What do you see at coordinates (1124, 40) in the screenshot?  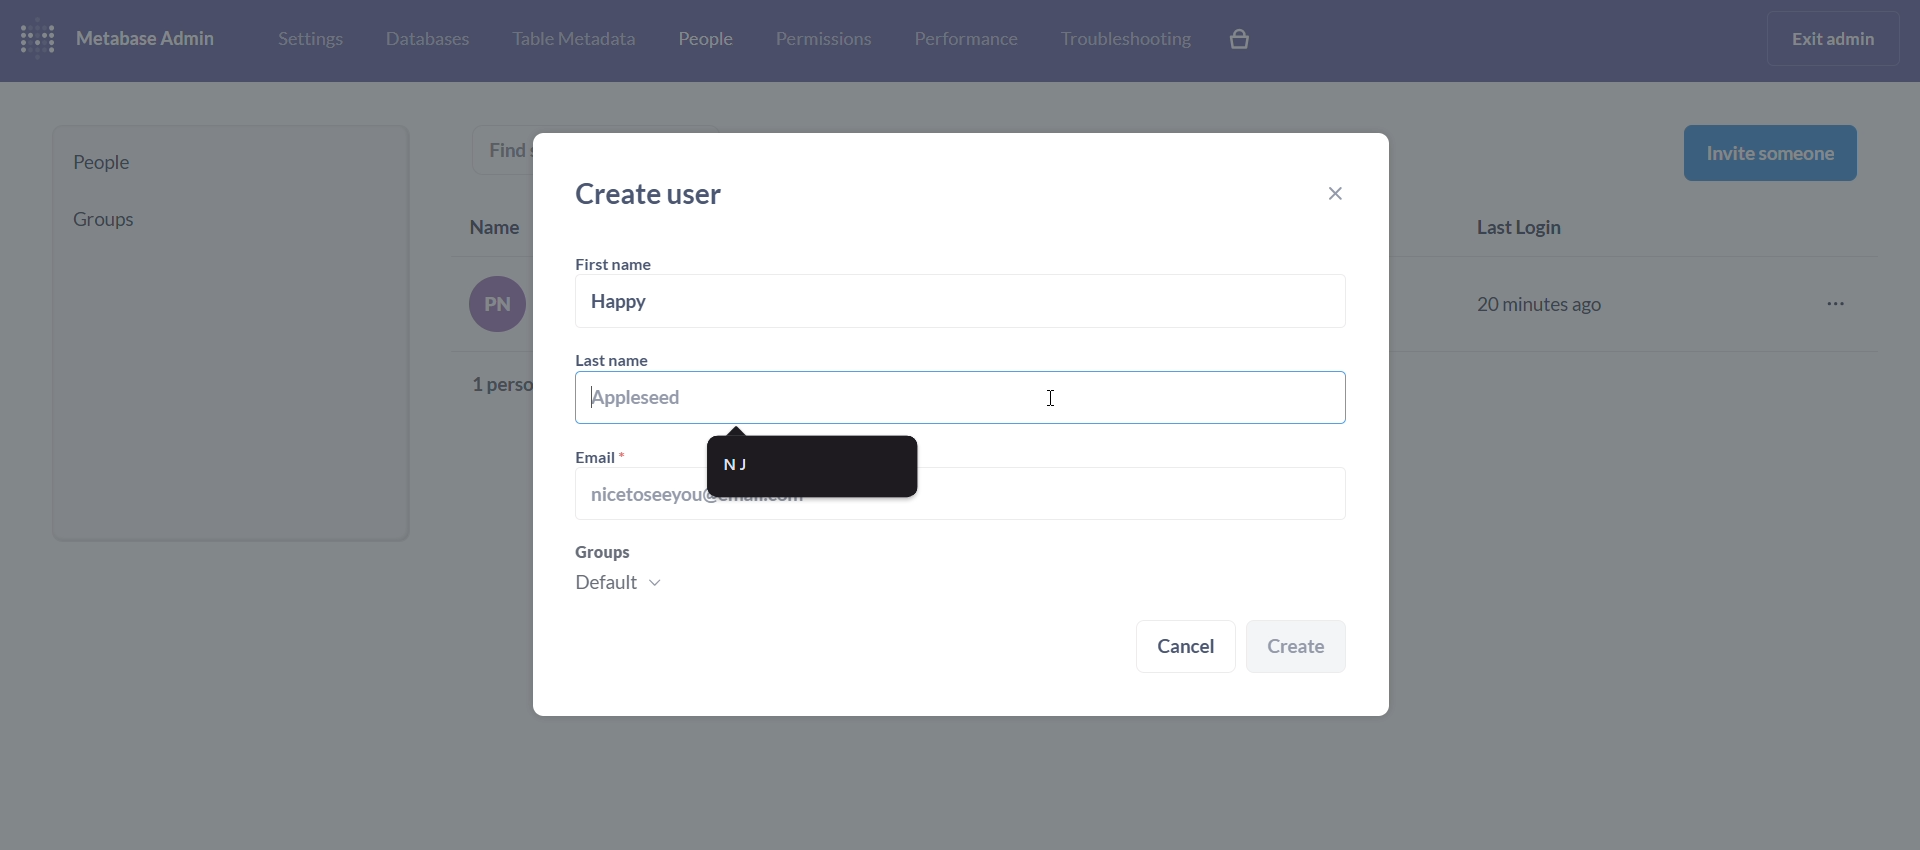 I see `troubleshooting` at bounding box center [1124, 40].